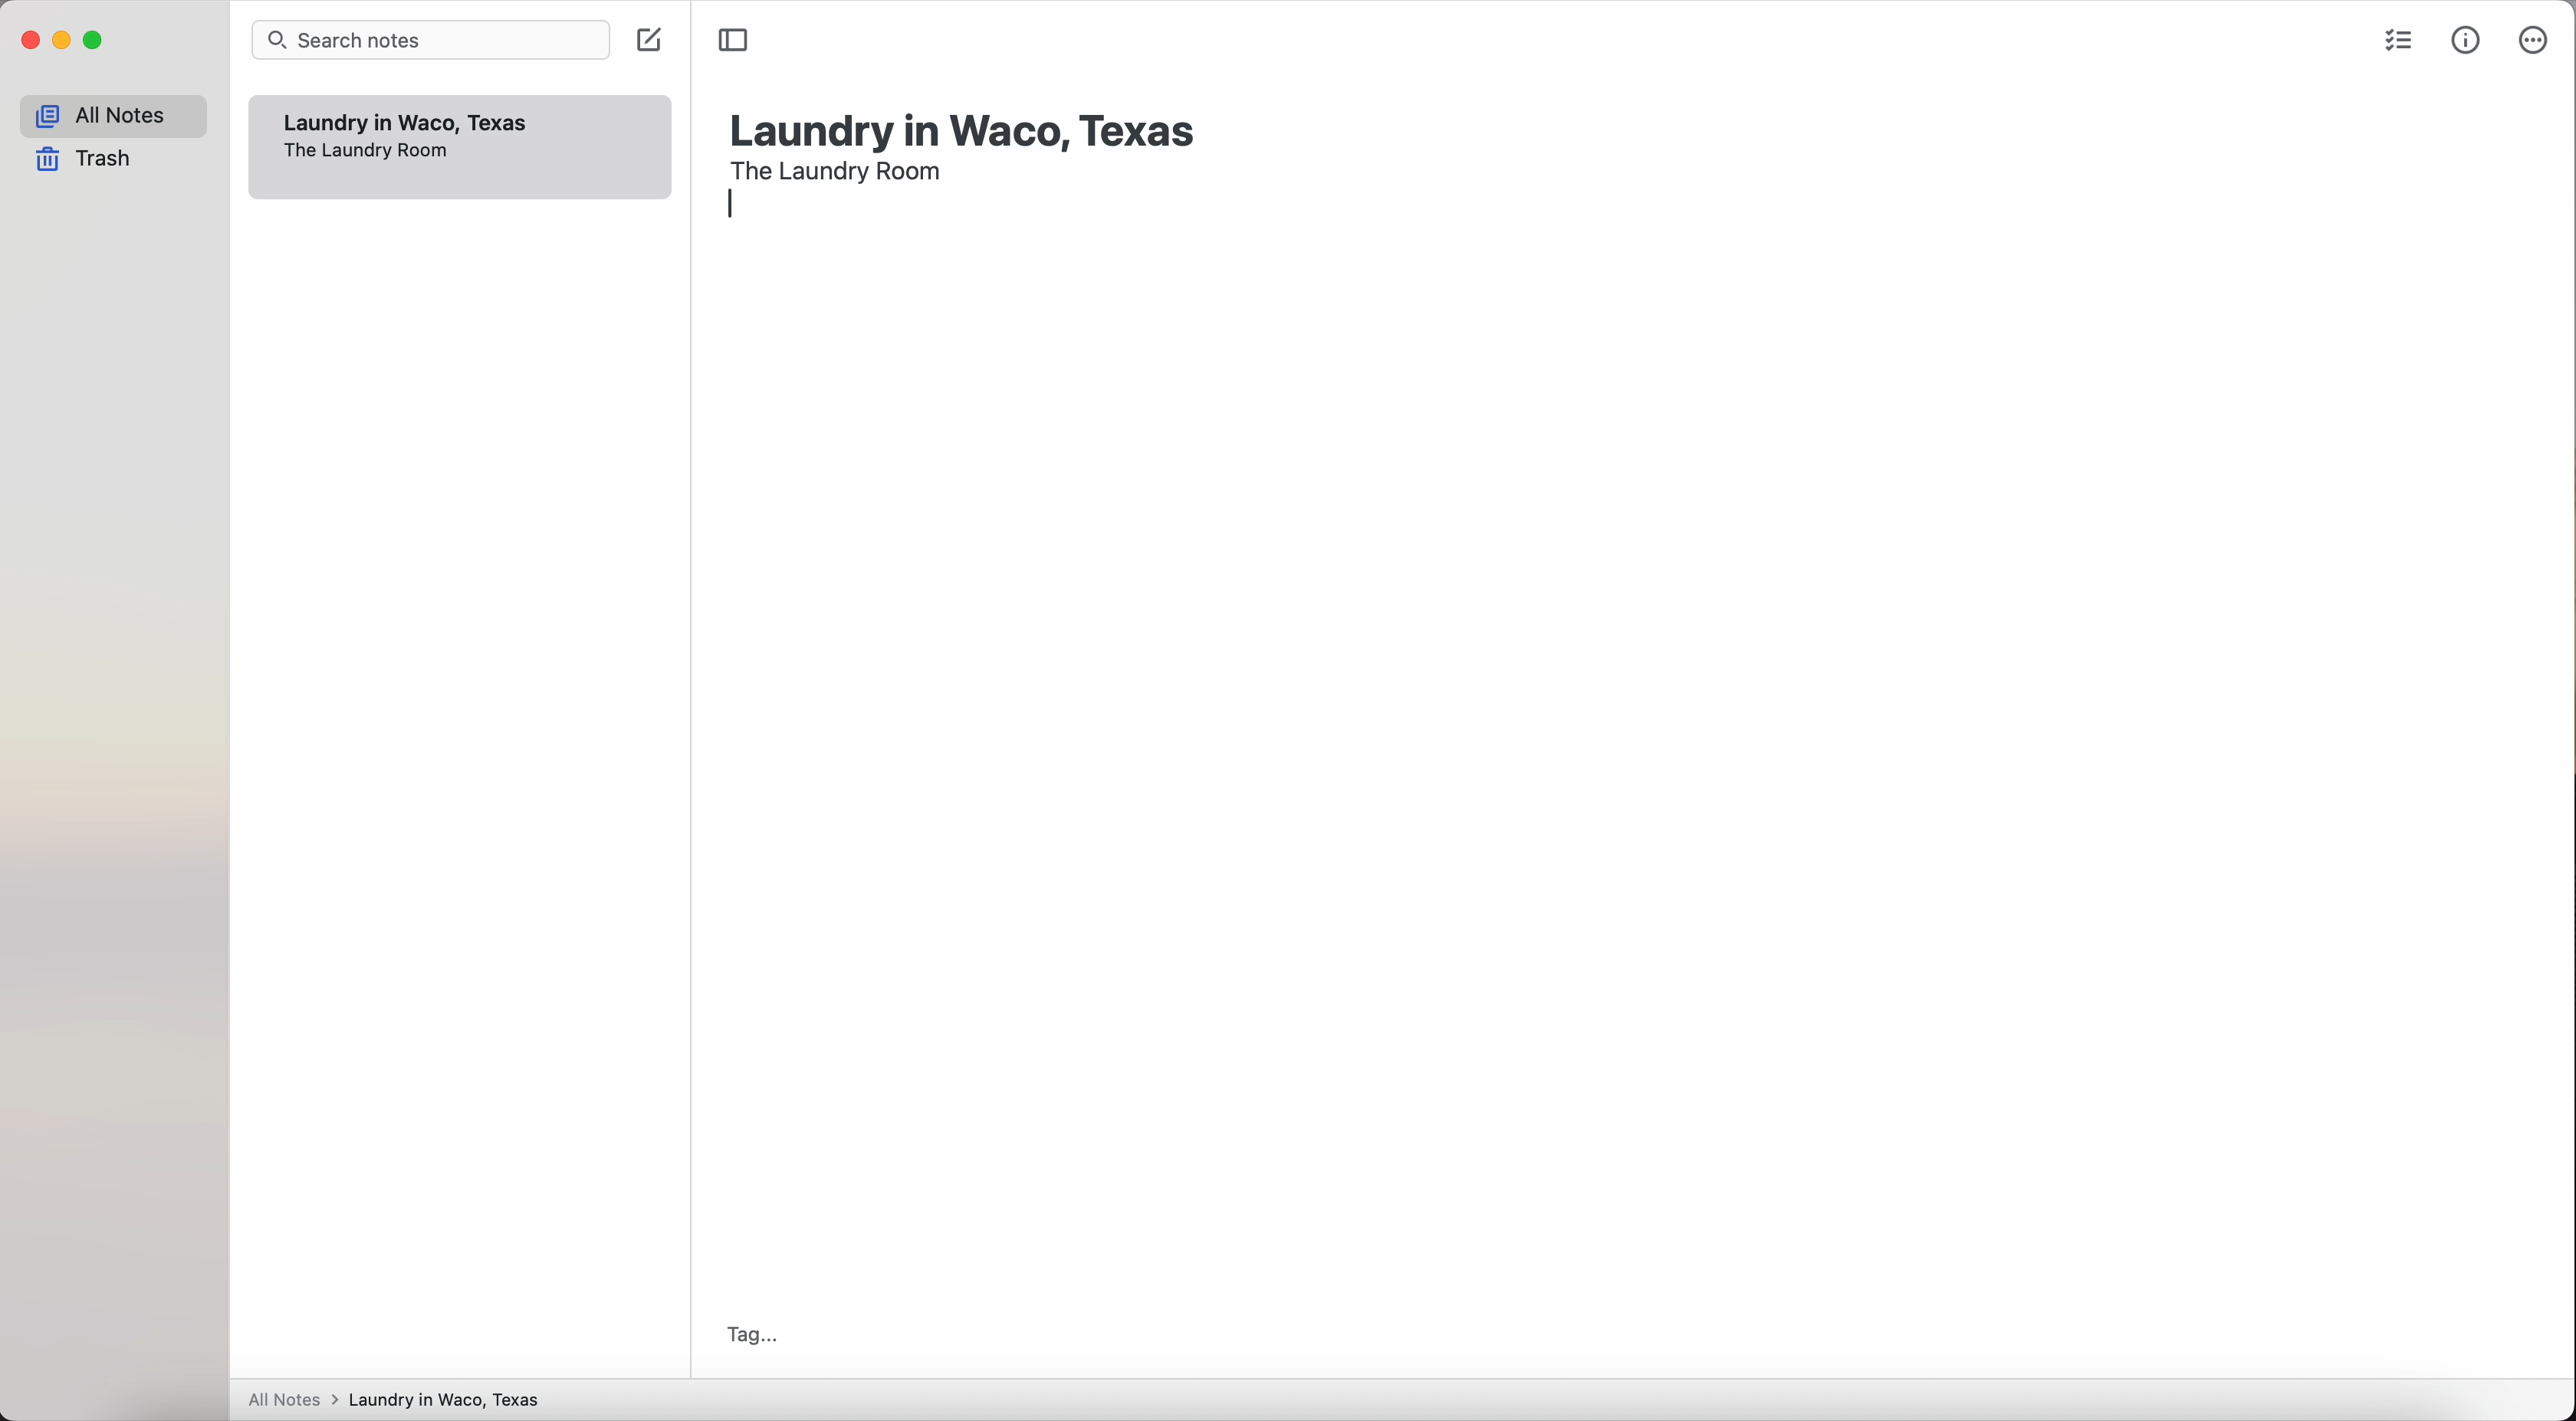 This screenshot has height=1421, width=2576. I want to click on laundry in Waco, Texas, so click(966, 122).